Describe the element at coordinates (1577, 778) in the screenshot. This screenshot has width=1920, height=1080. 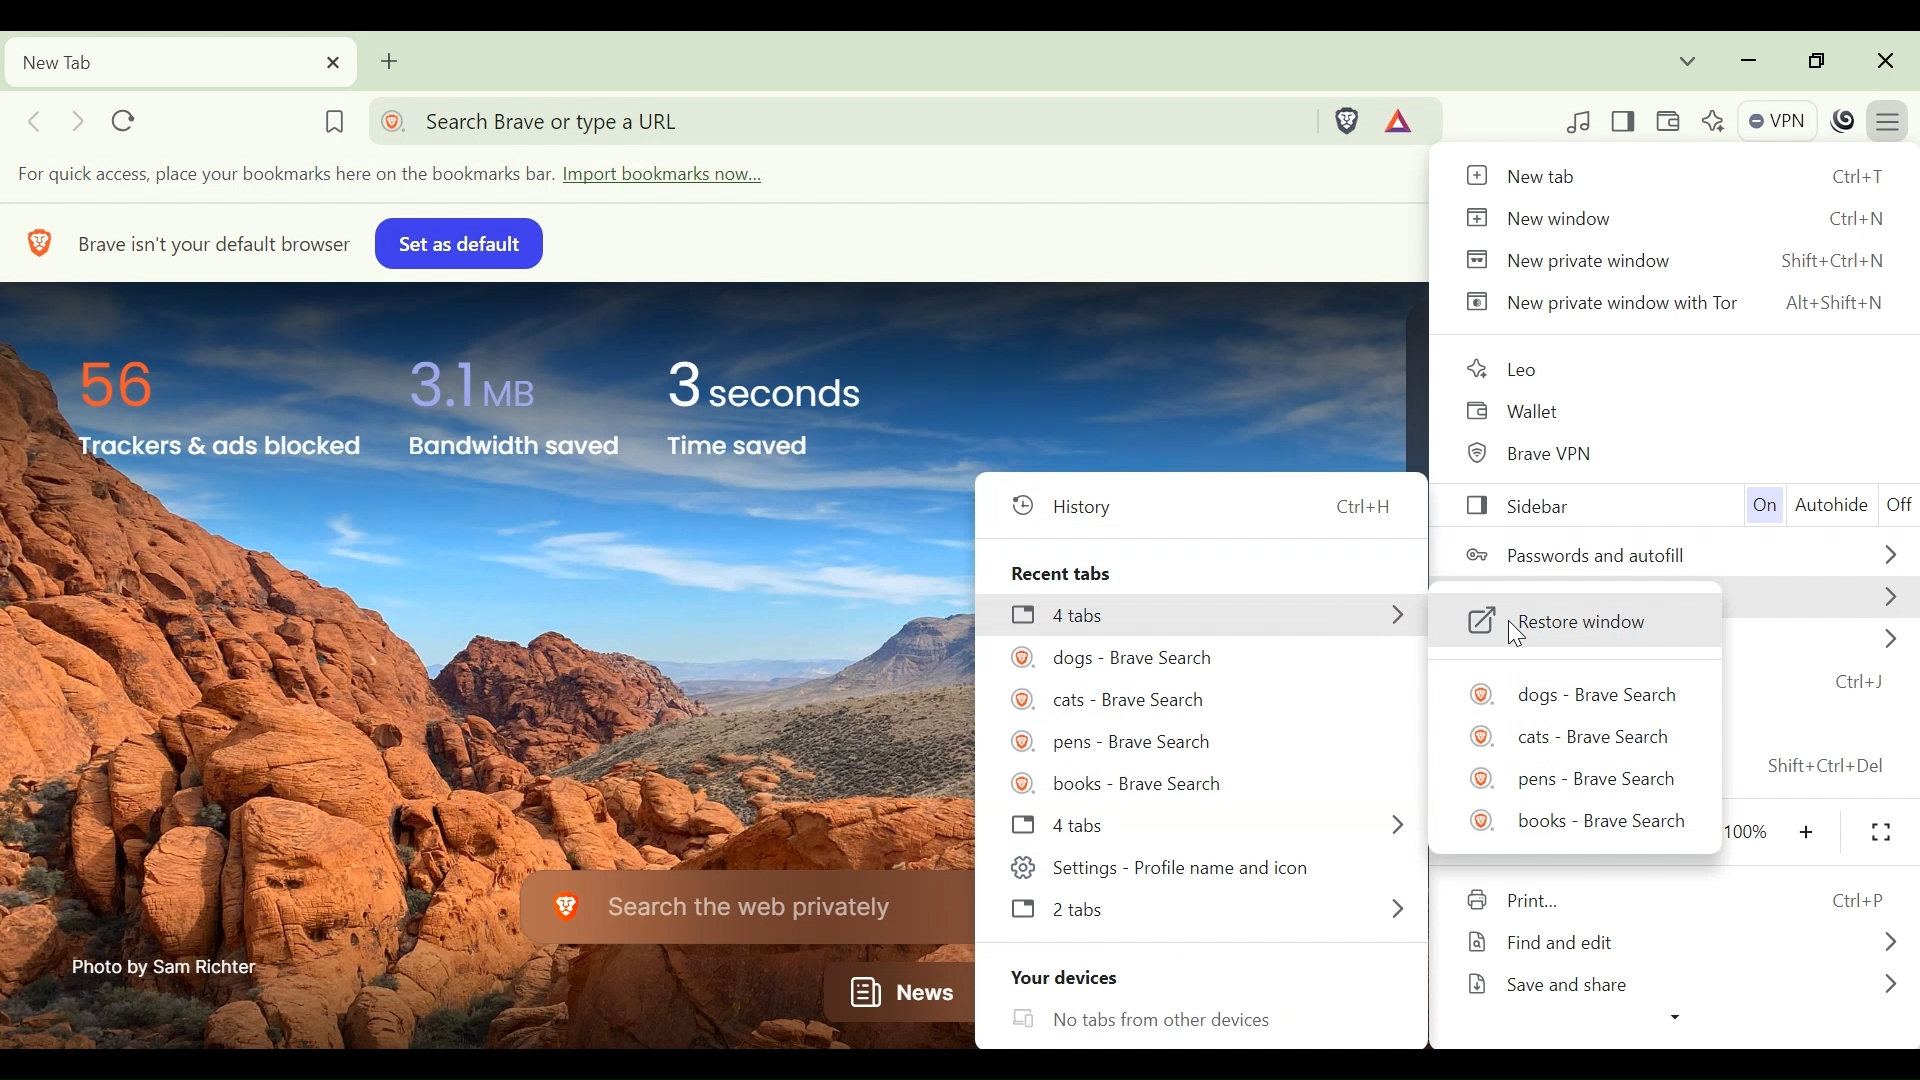
I see ` pens - Brave Search` at that location.